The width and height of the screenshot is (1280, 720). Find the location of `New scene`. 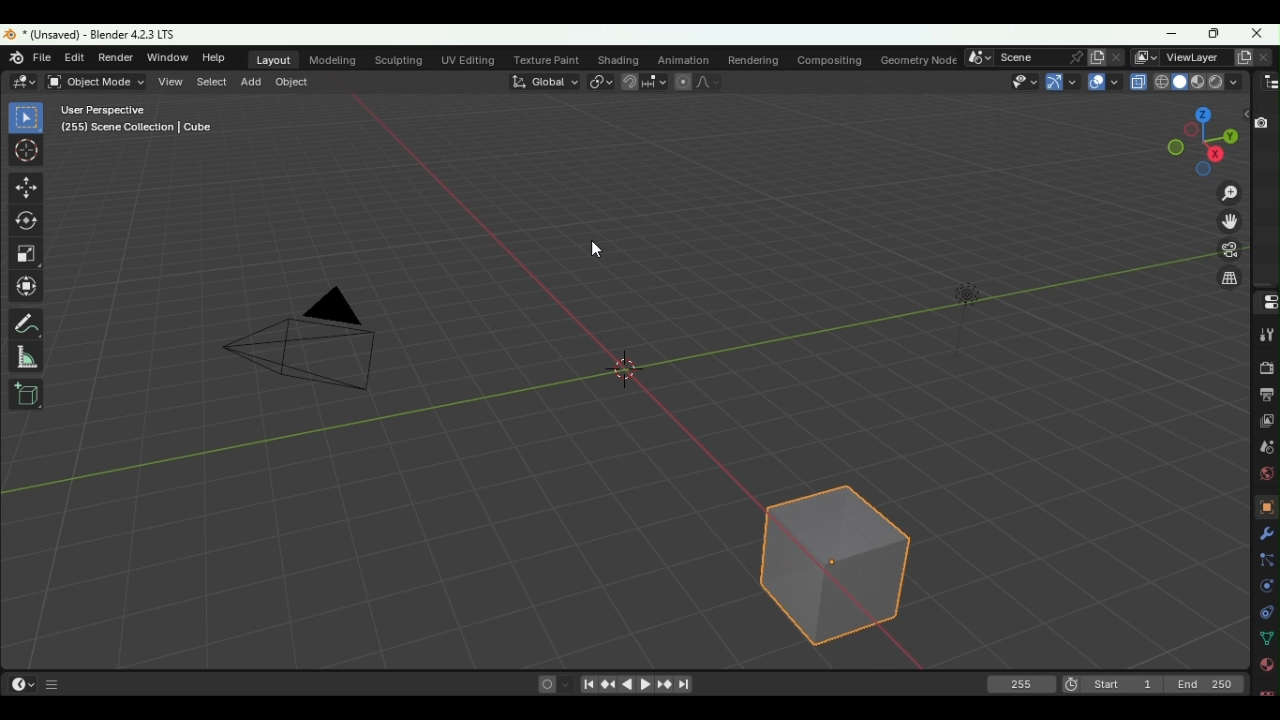

New scene is located at coordinates (1098, 56).